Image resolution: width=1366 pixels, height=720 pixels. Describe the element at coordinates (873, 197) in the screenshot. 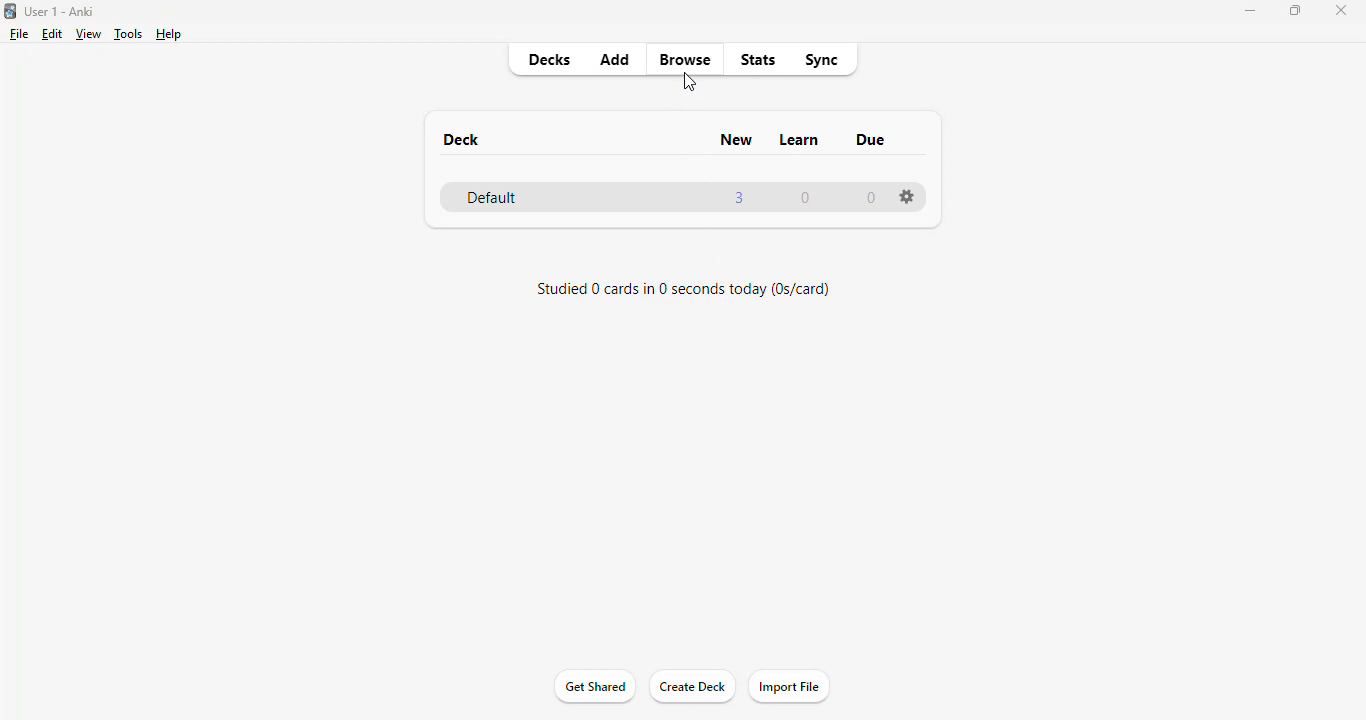

I see `0` at that location.